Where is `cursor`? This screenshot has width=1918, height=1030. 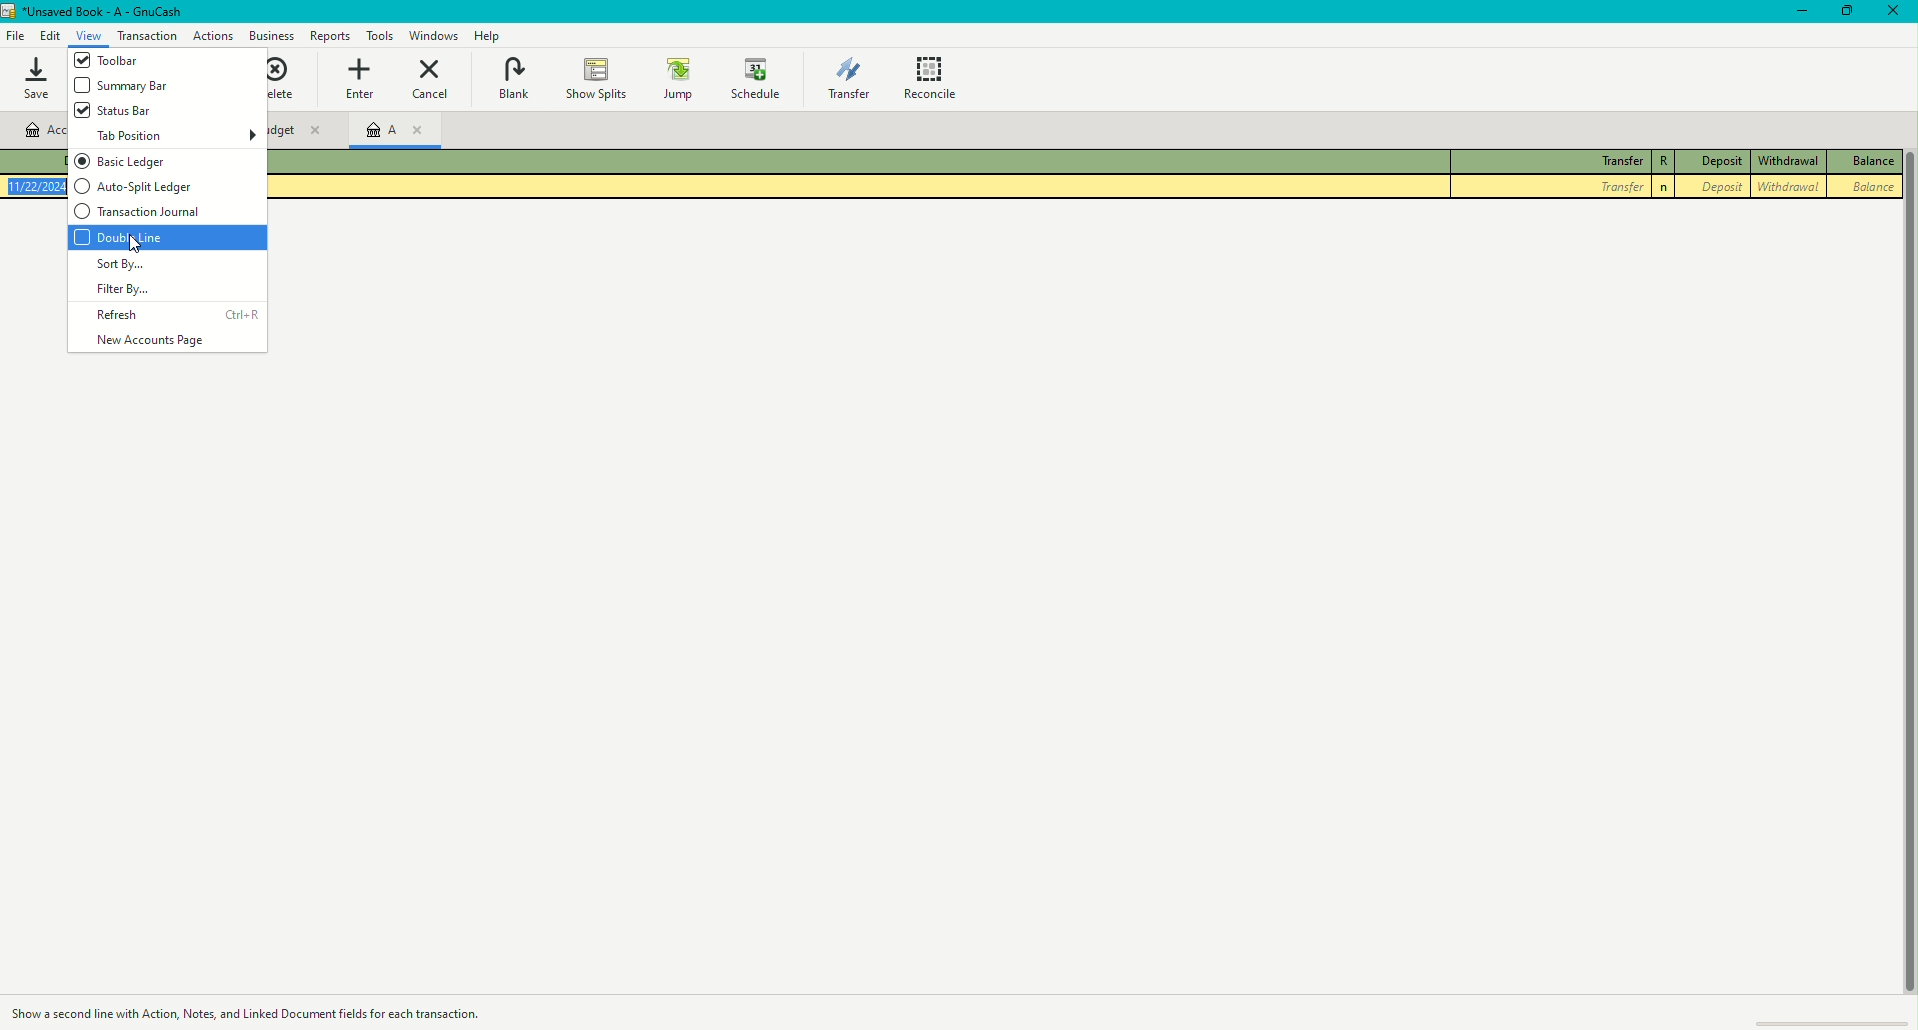 cursor is located at coordinates (133, 243).